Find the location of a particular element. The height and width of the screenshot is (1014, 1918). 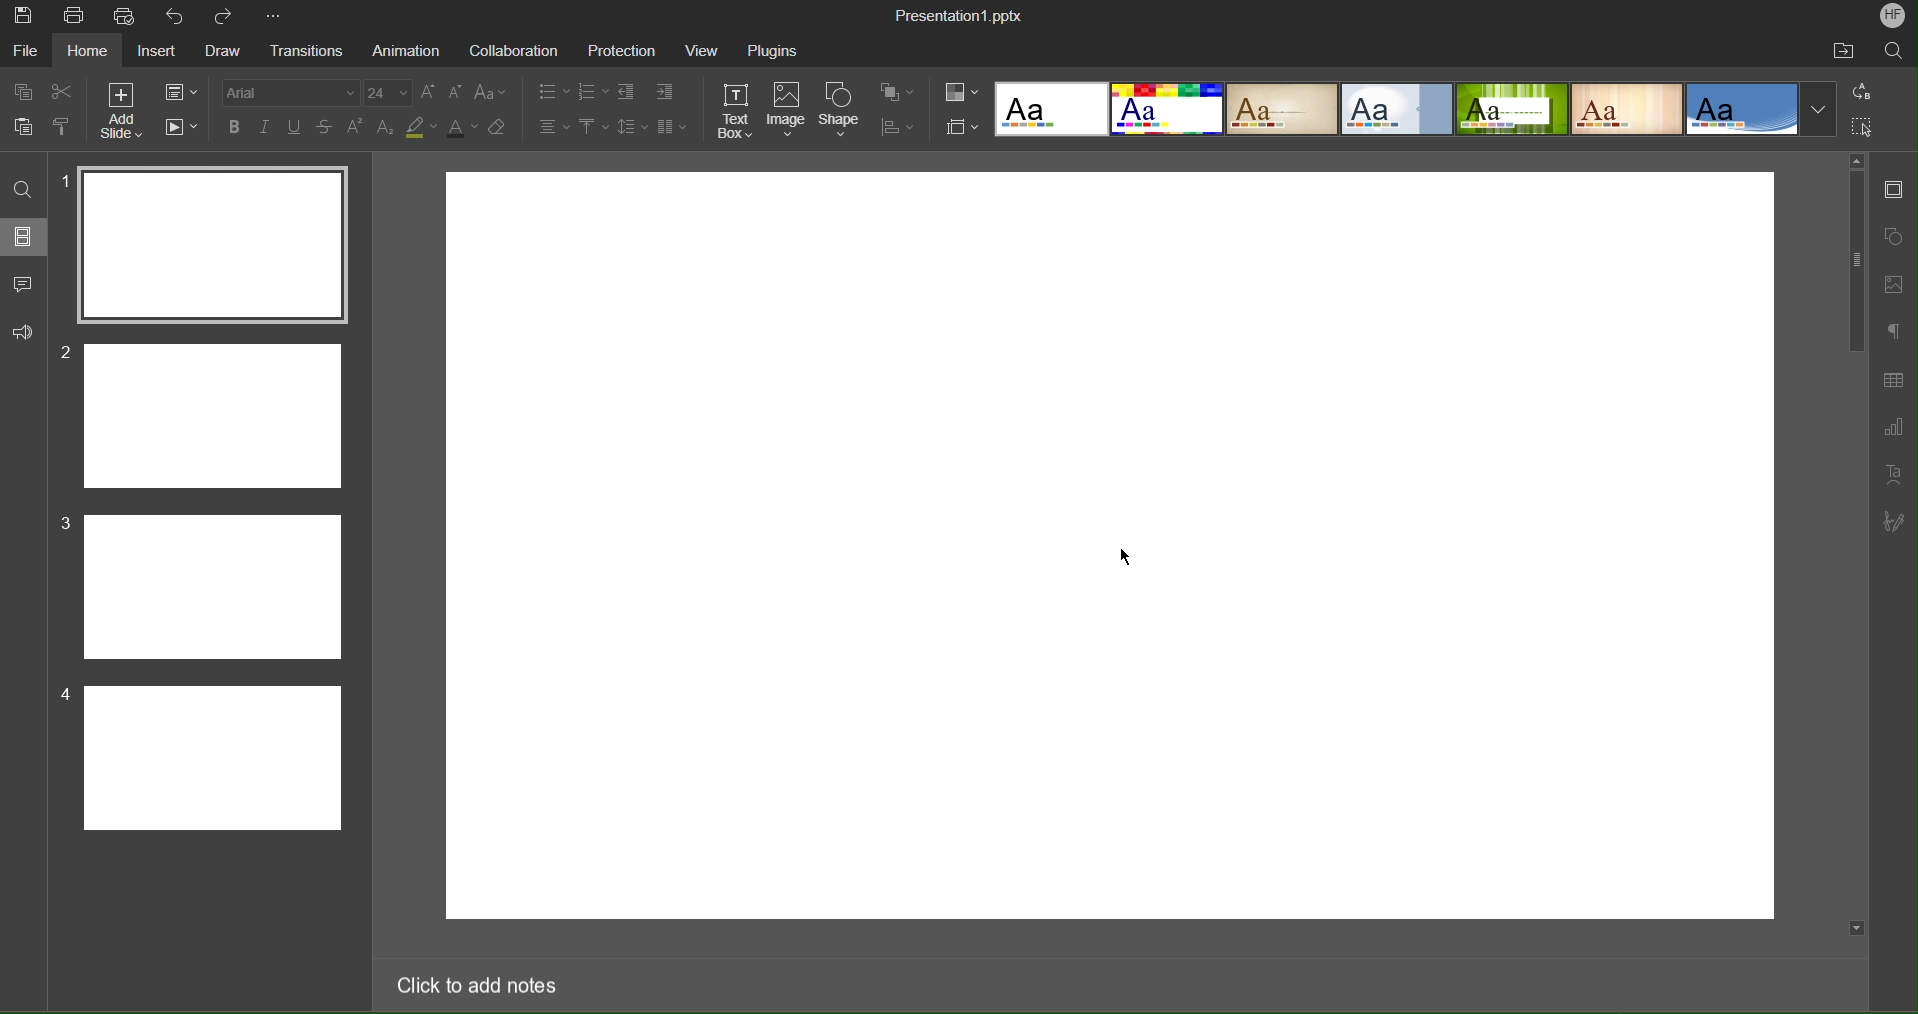

Vertical Align is located at coordinates (593, 125).